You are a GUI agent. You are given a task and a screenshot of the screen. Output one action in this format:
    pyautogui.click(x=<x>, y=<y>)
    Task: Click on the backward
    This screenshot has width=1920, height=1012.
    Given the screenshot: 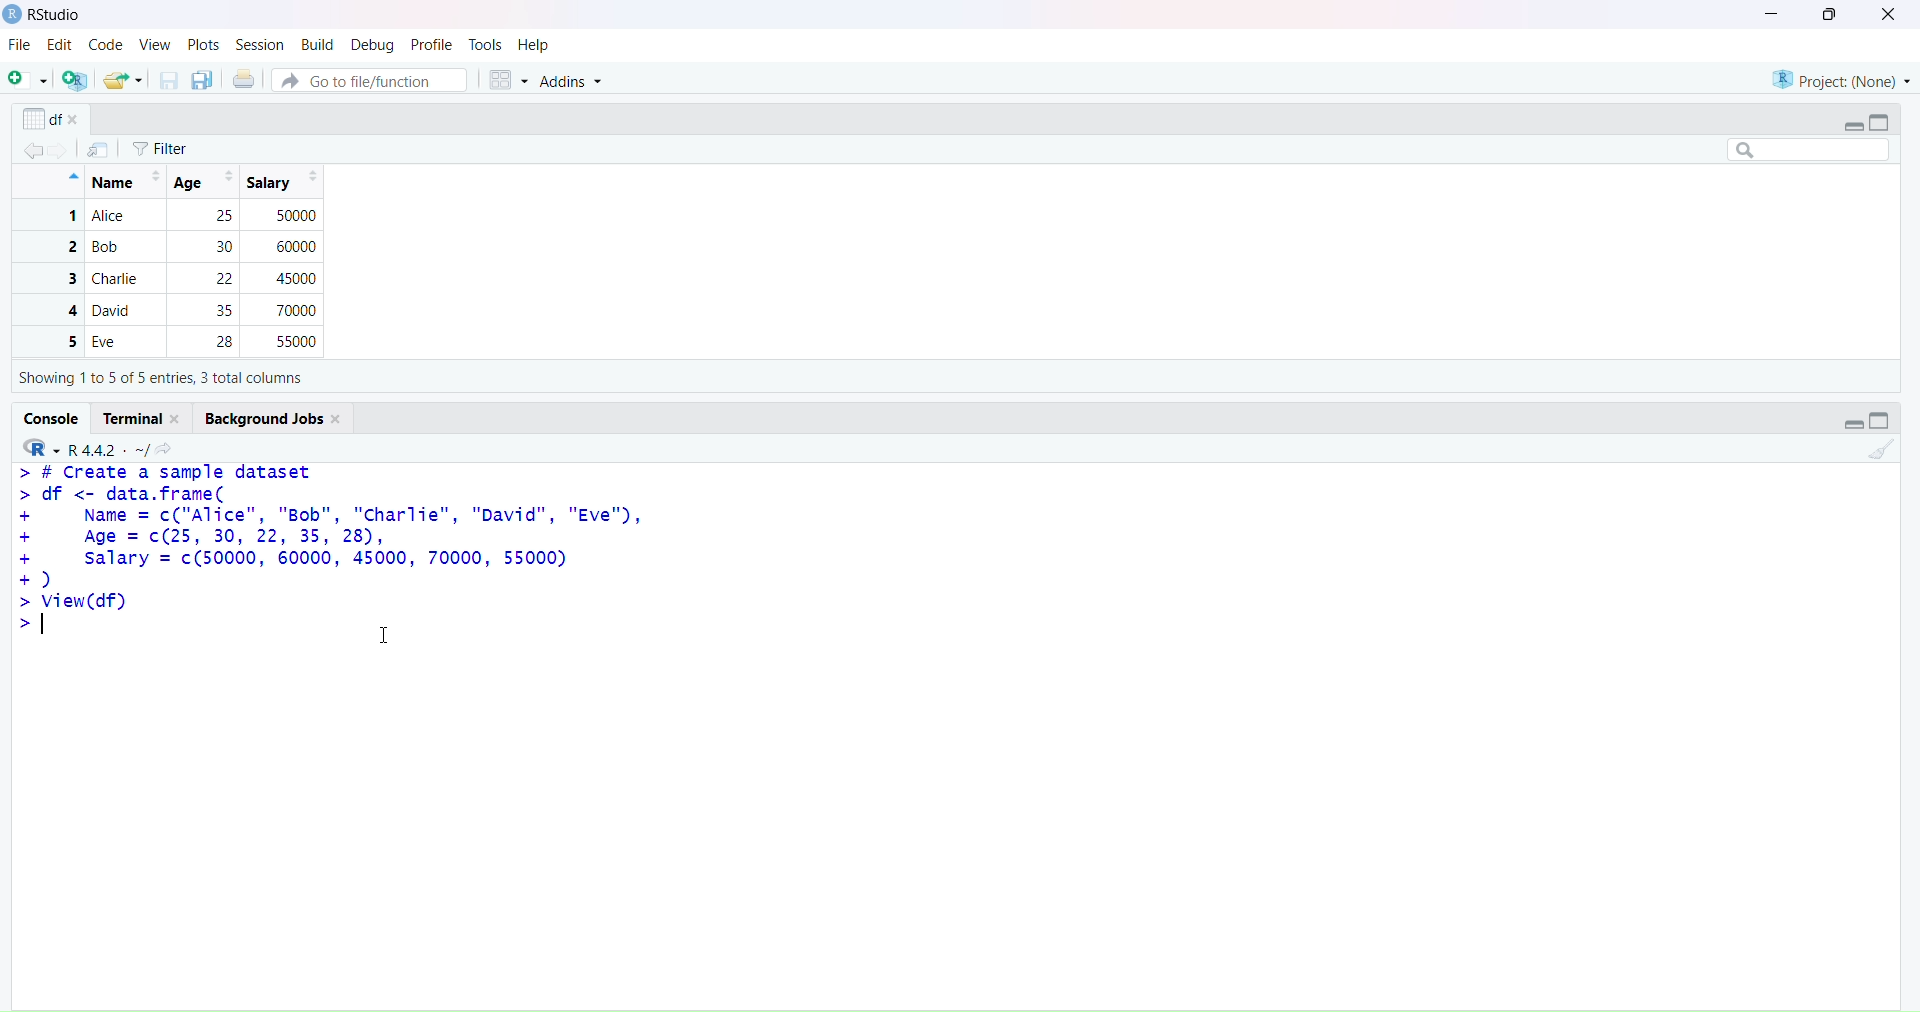 What is the action you would take?
    pyautogui.click(x=23, y=150)
    